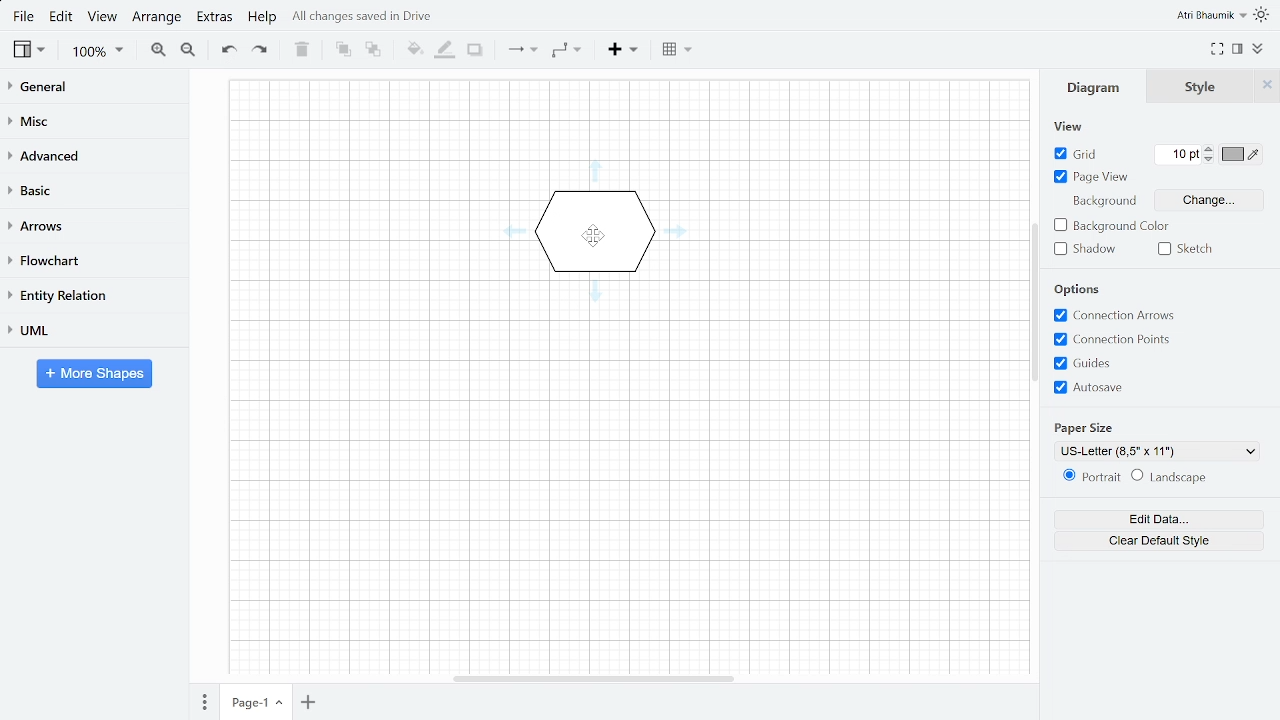  Describe the element at coordinates (595, 232) in the screenshot. I see `Pentagon, current shape` at that location.